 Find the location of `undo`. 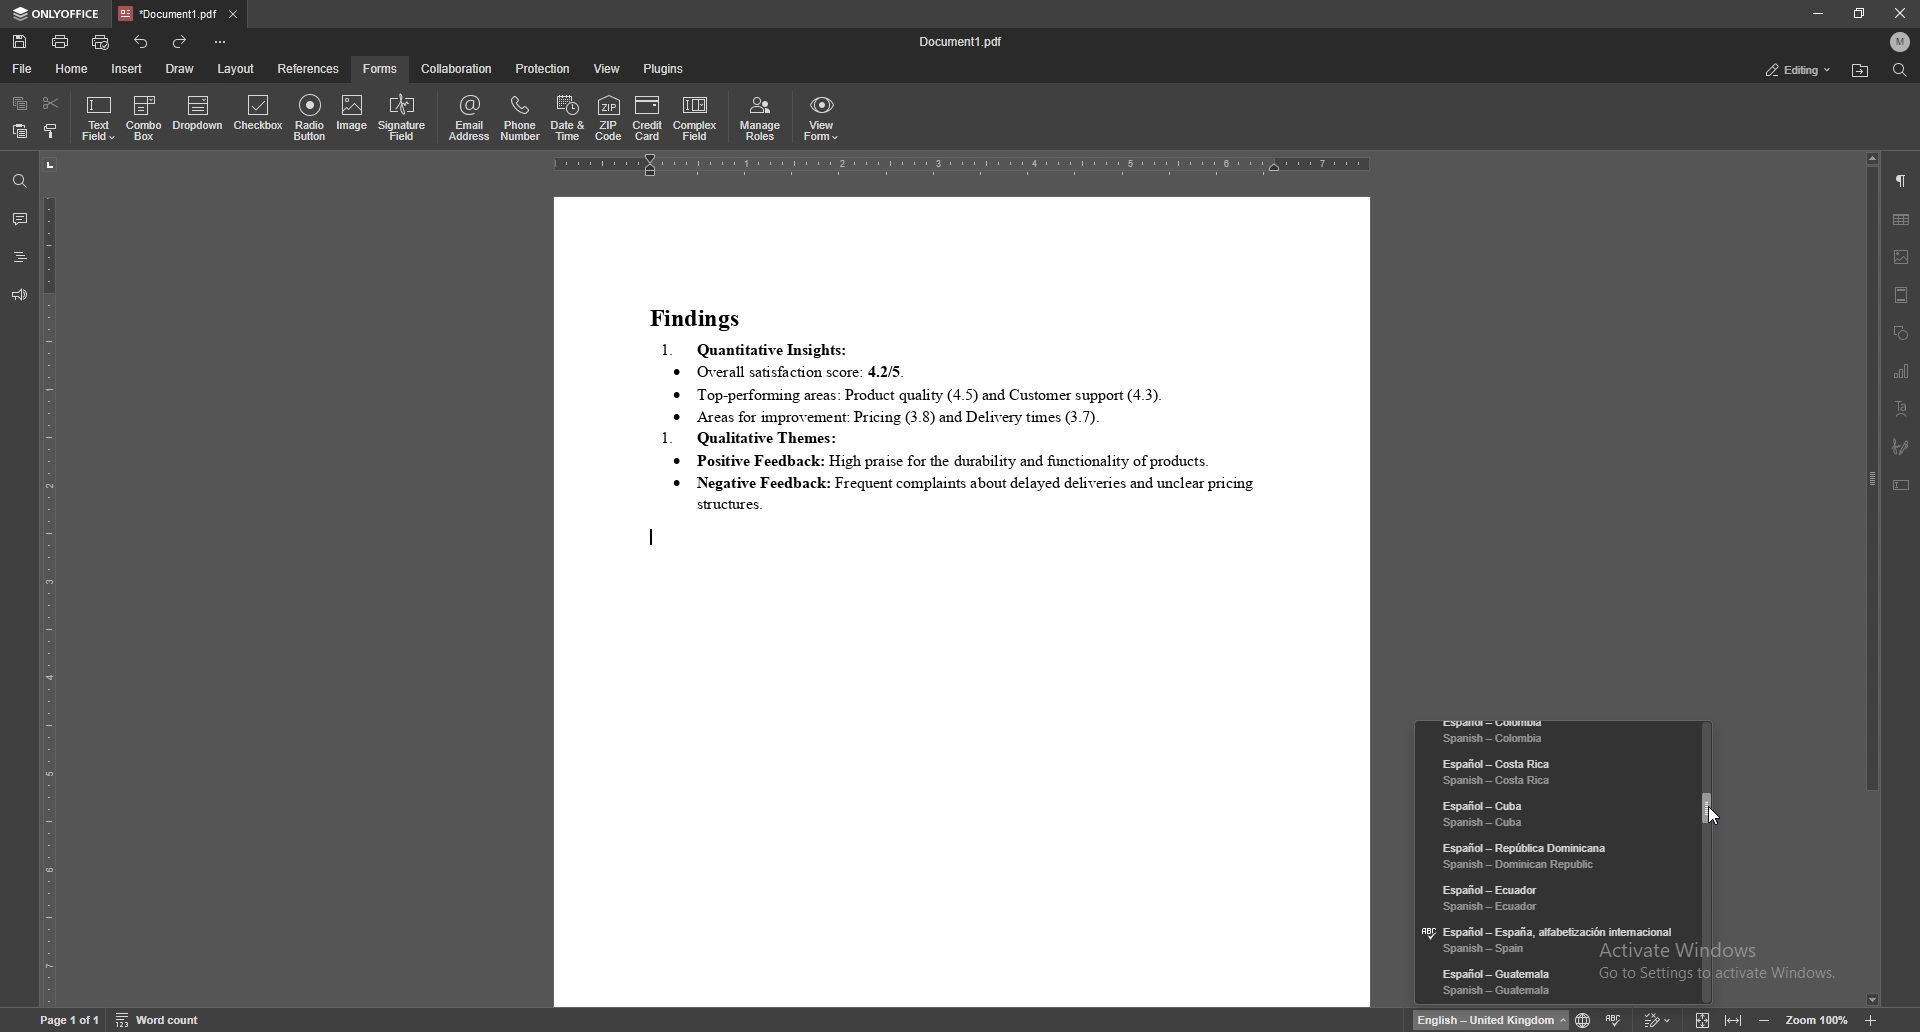

undo is located at coordinates (142, 42).